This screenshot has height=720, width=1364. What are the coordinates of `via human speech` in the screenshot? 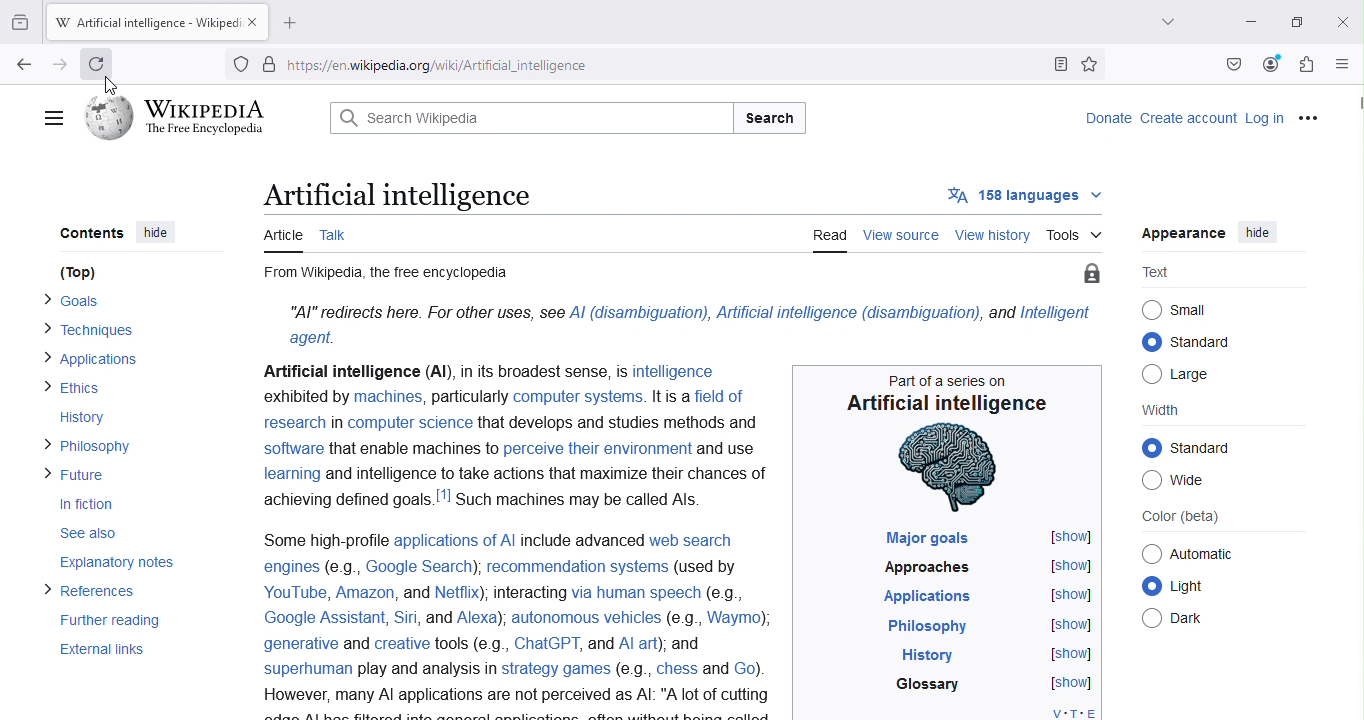 It's located at (637, 592).